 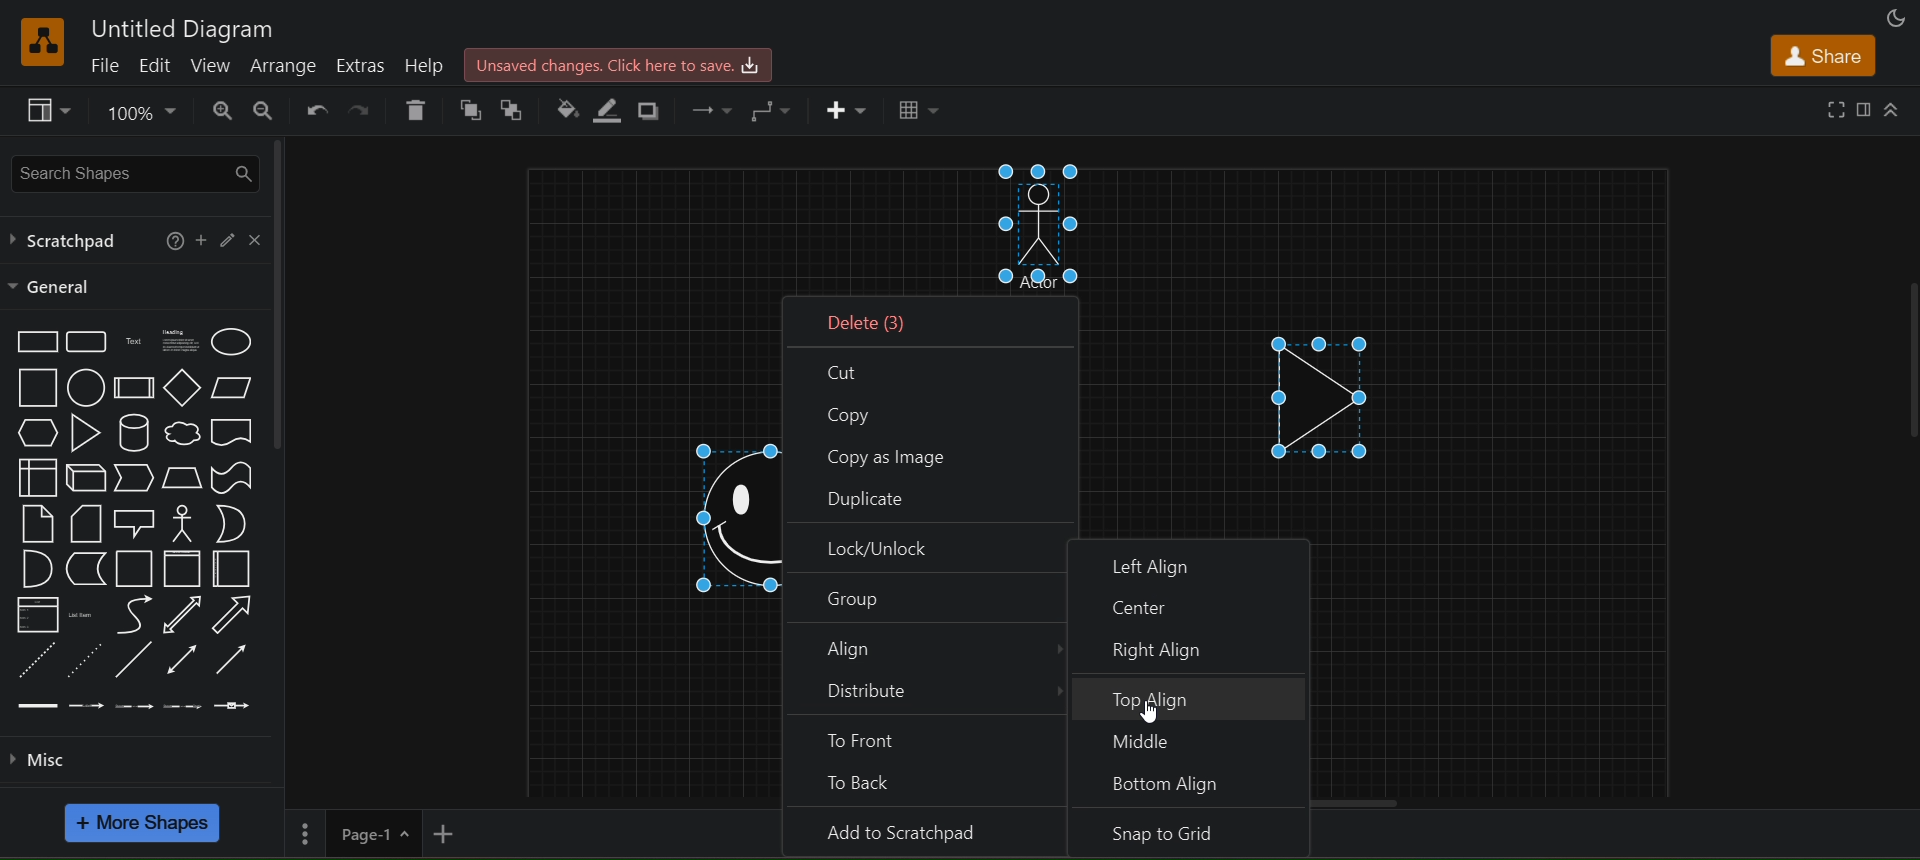 What do you see at coordinates (937, 319) in the screenshot?
I see `delete` at bounding box center [937, 319].